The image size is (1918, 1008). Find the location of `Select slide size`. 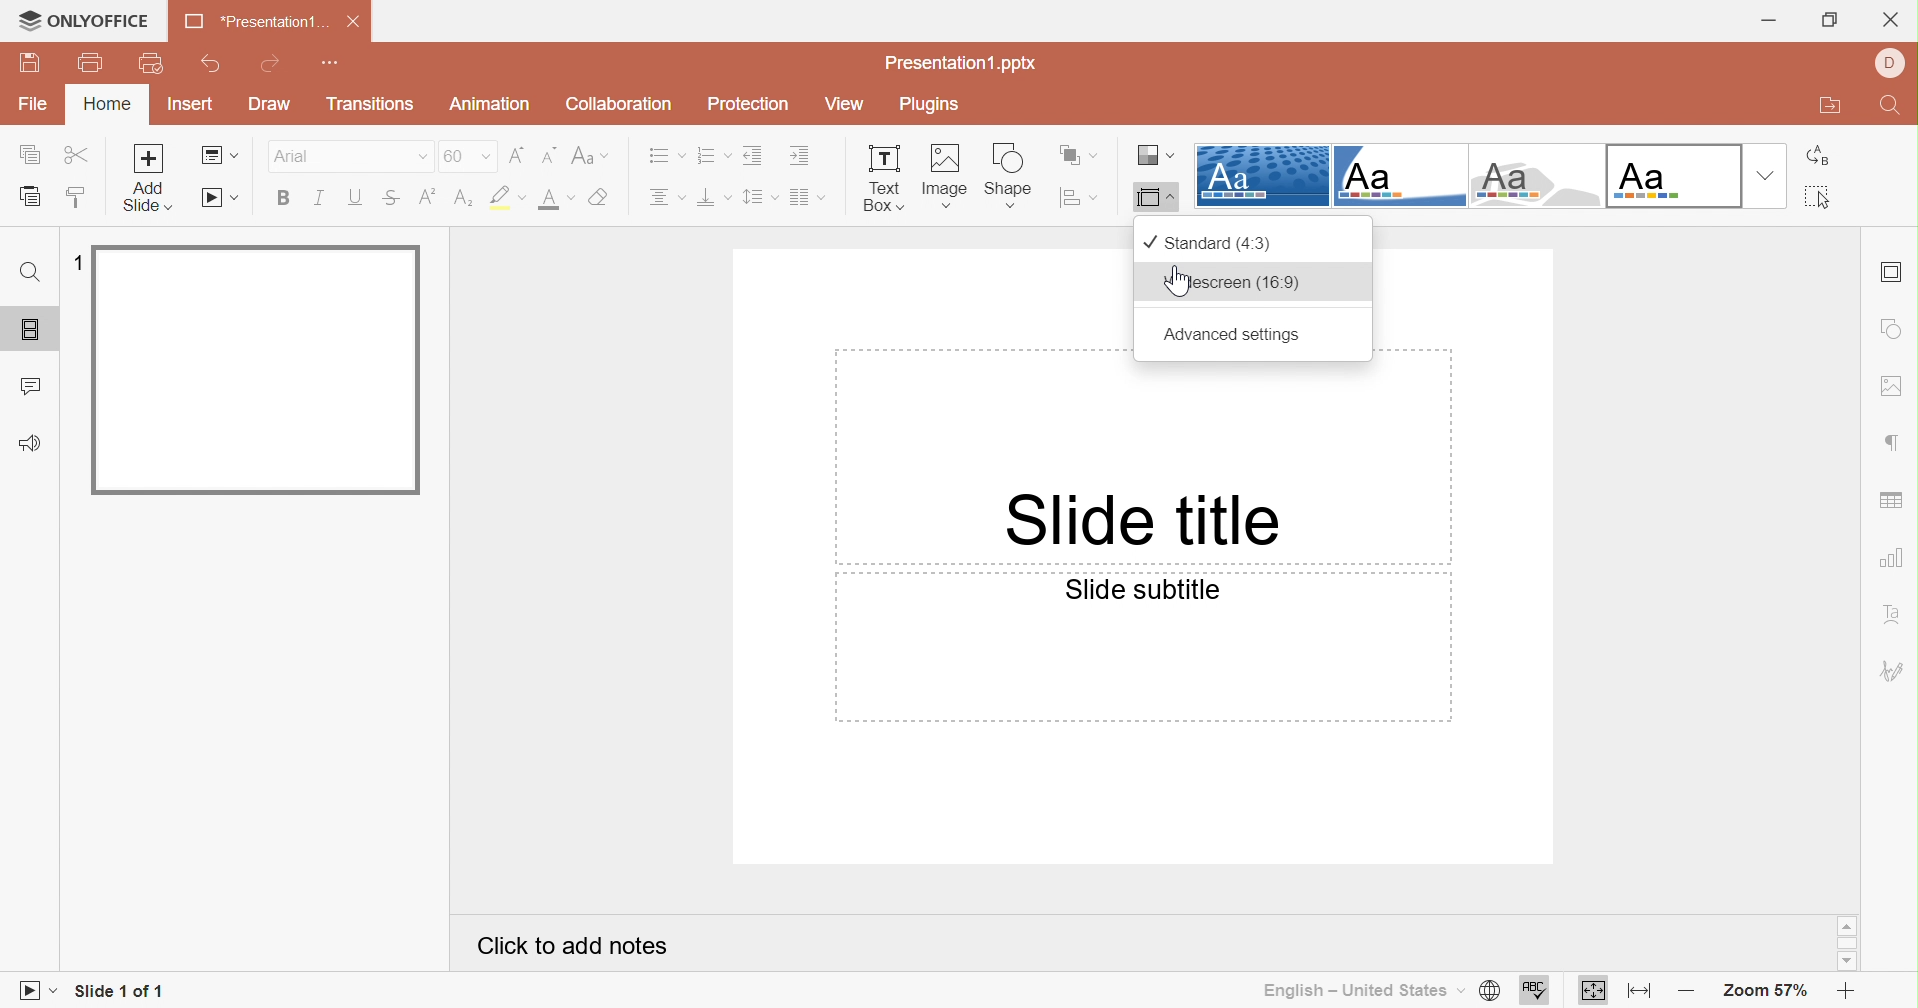

Select slide size is located at coordinates (1153, 199).